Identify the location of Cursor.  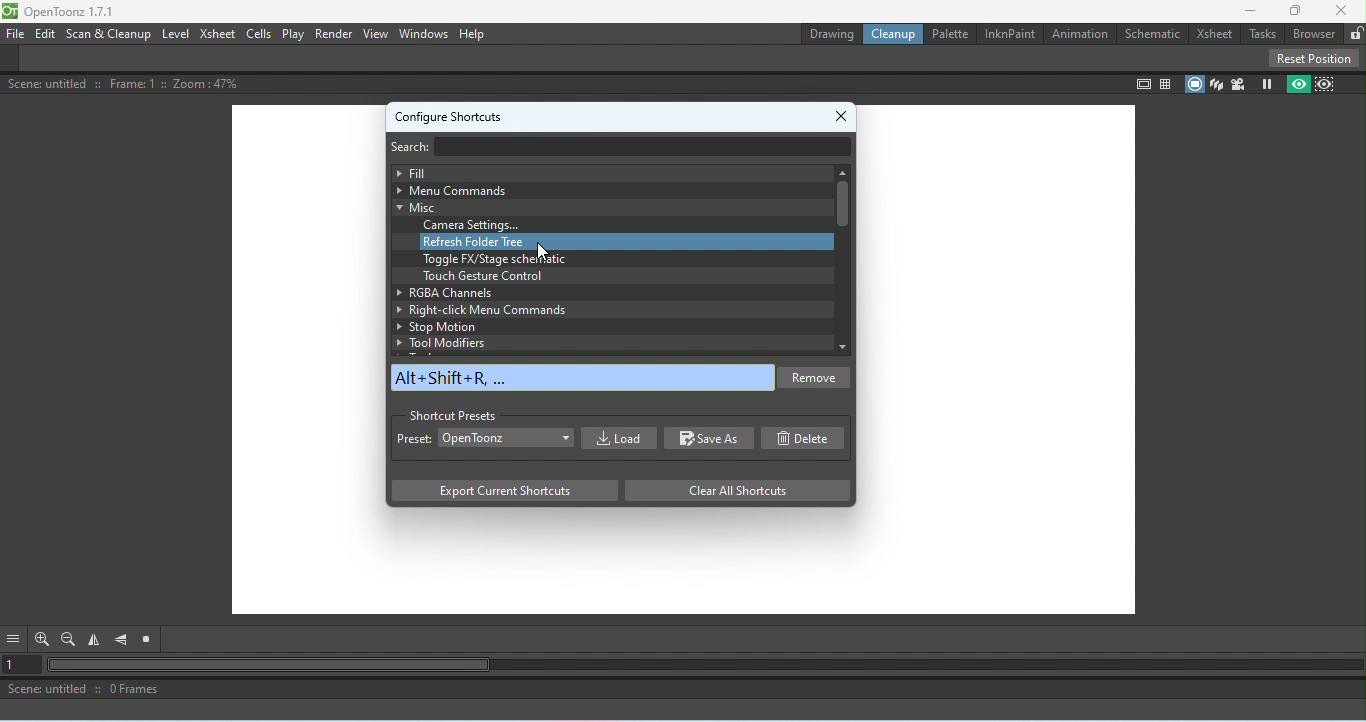
(543, 250).